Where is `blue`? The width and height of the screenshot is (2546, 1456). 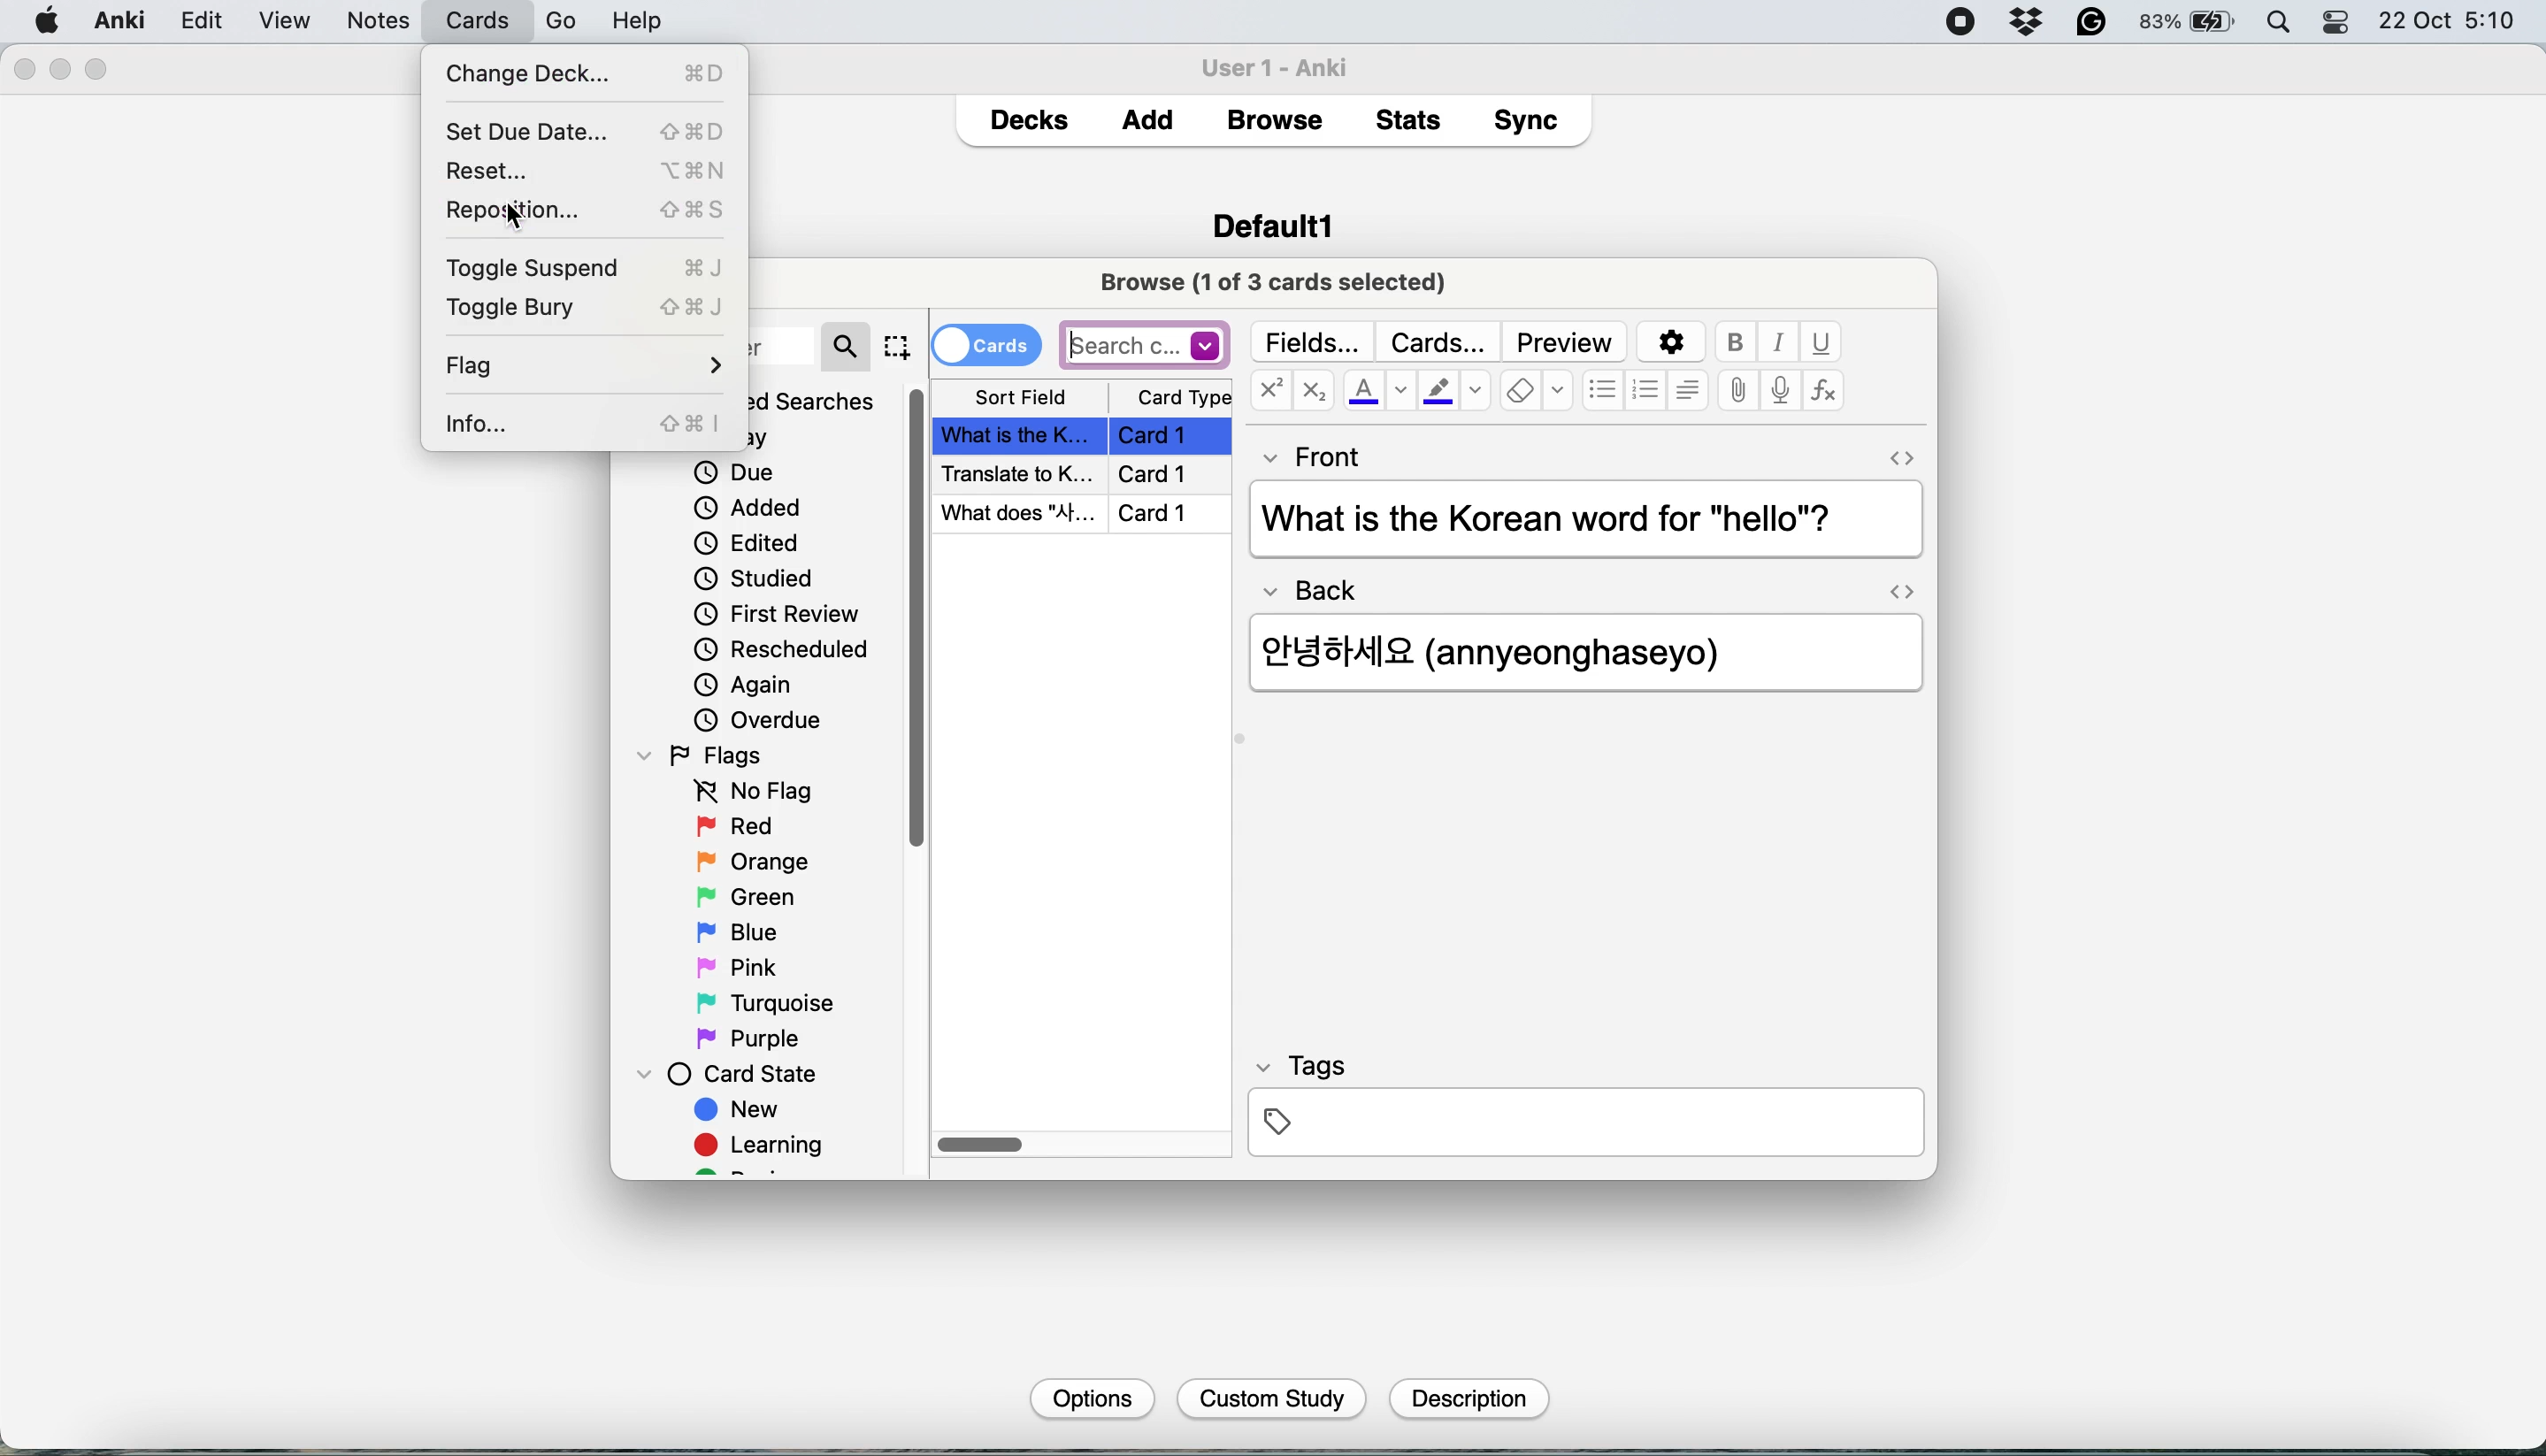
blue is located at coordinates (752, 930).